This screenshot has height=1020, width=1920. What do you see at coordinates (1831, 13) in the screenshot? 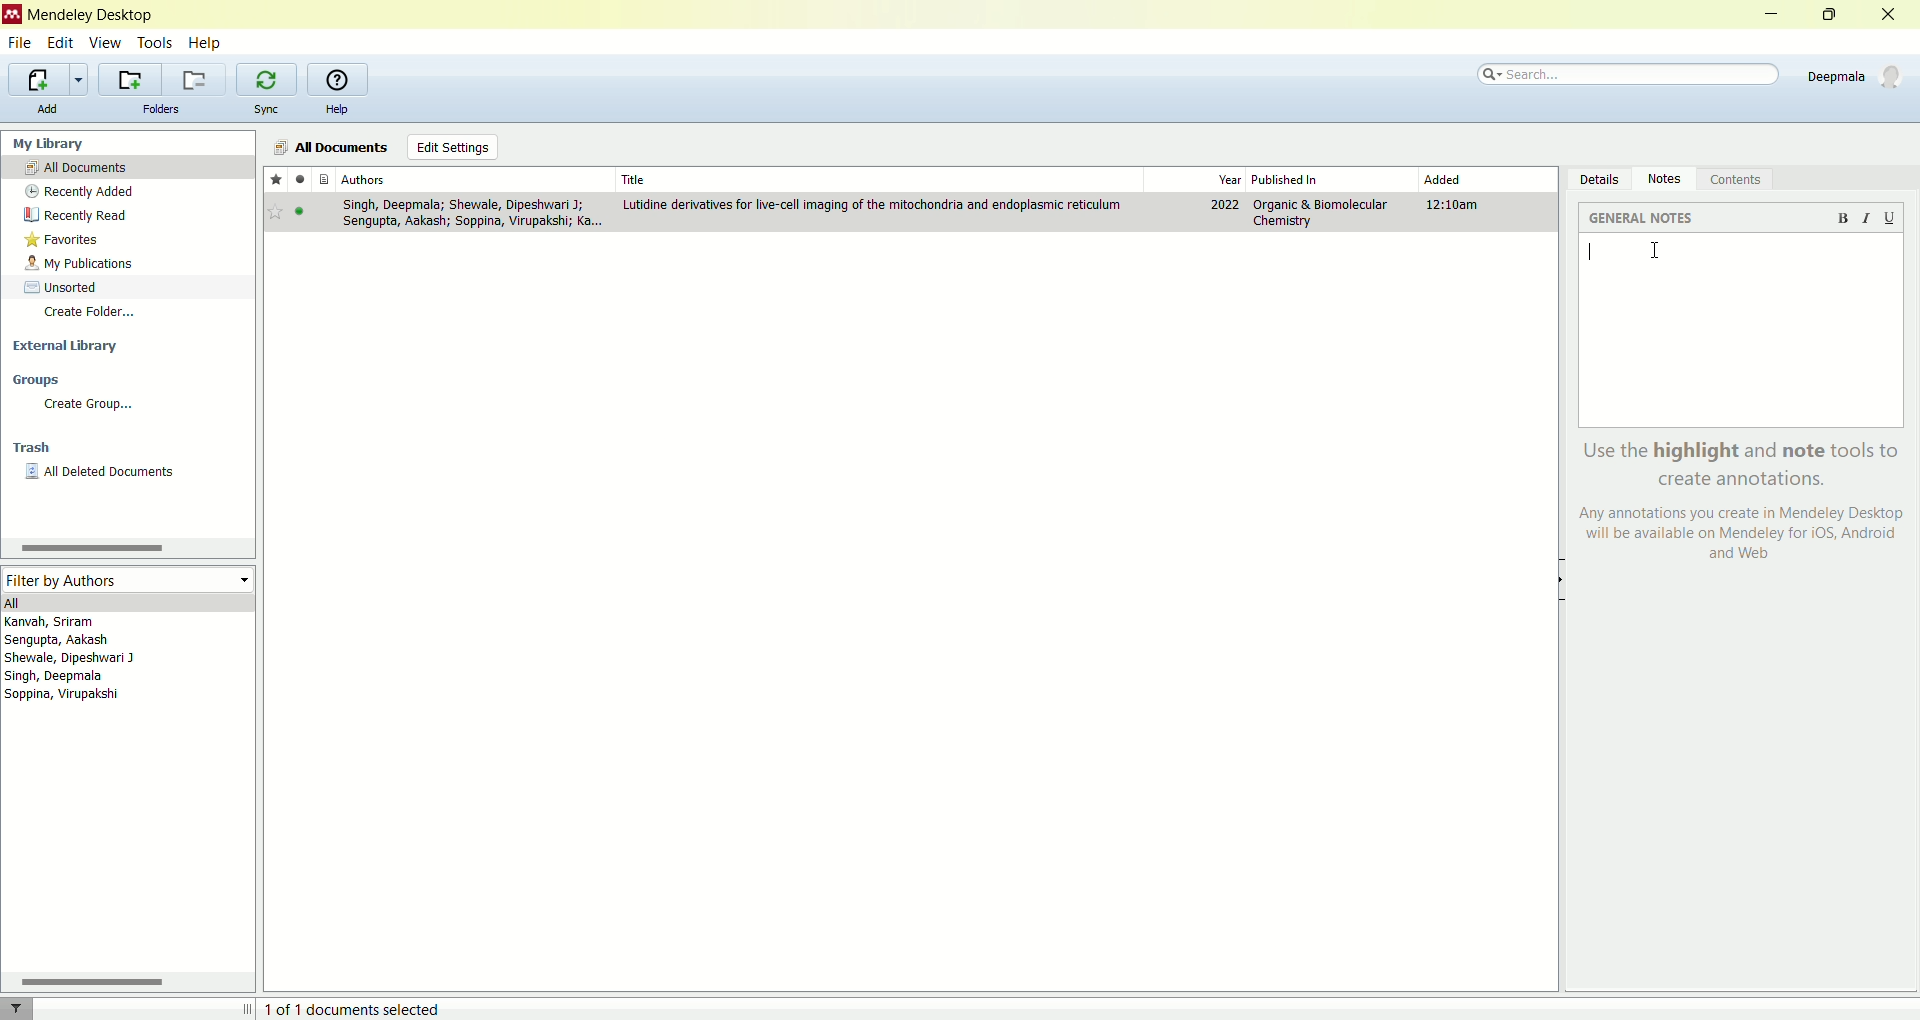
I see `maximize` at bounding box center [1831, 13].